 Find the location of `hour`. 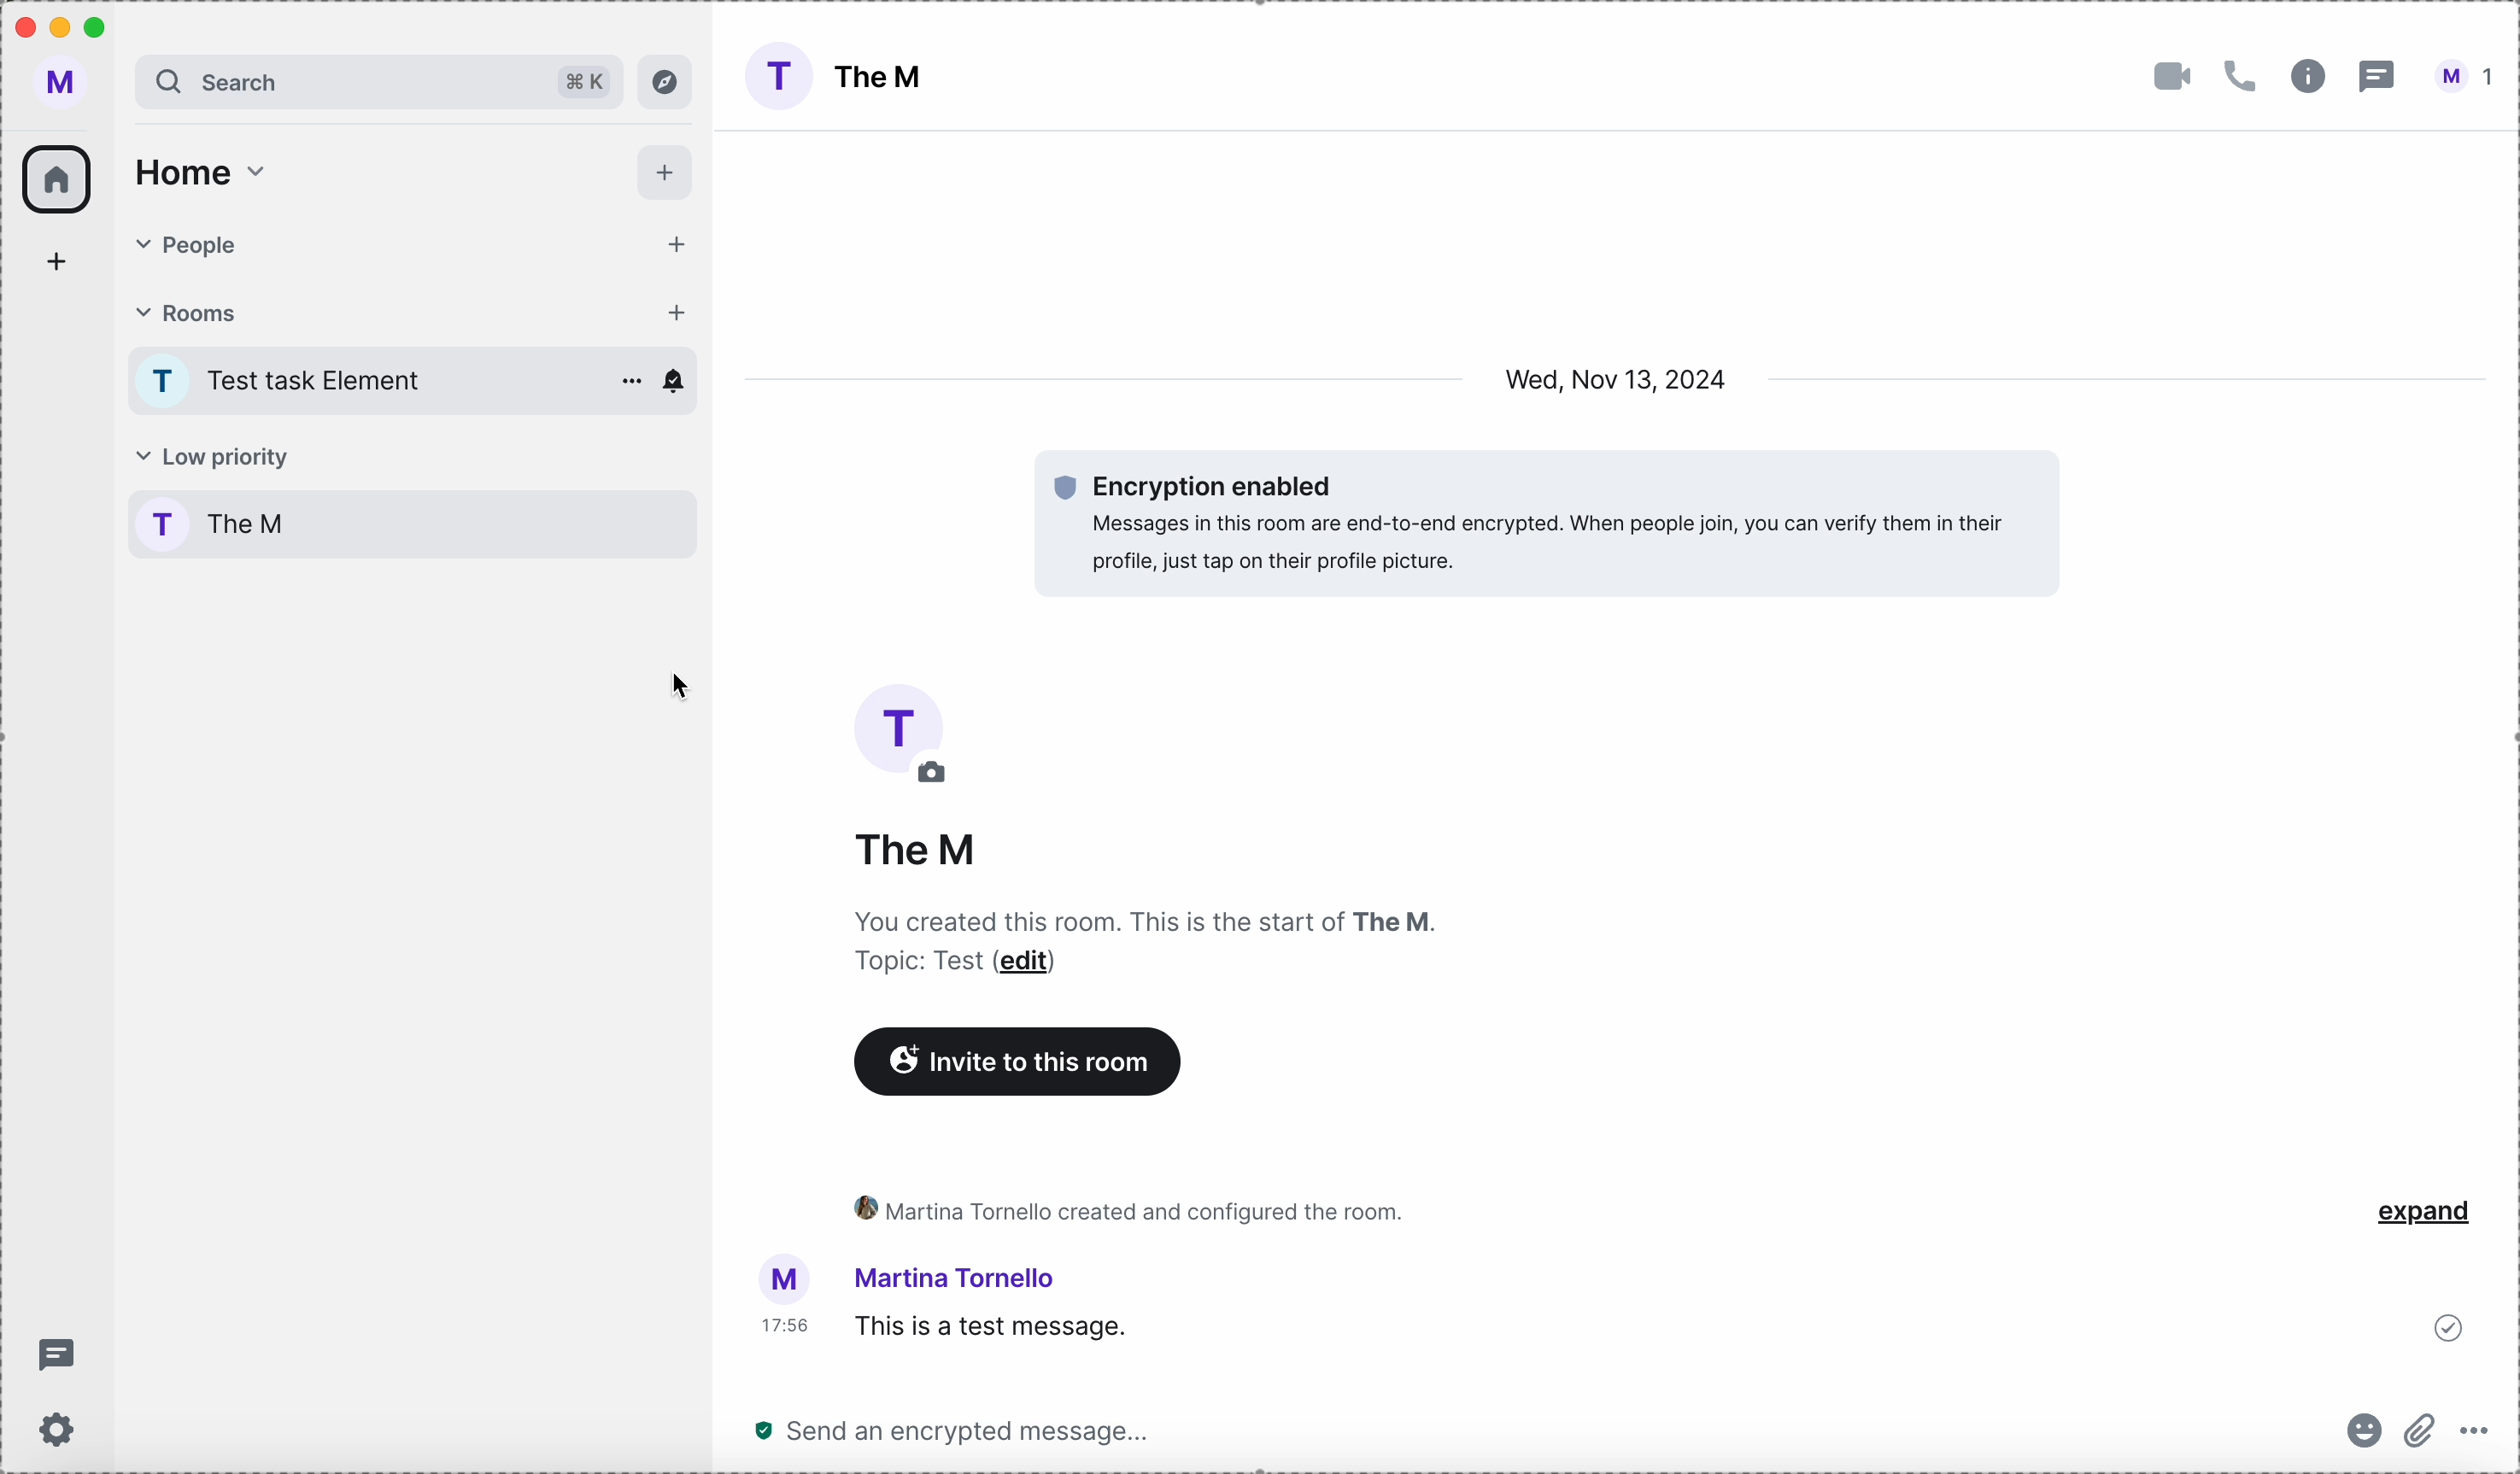

hour is located at coordinates (781, 1331).